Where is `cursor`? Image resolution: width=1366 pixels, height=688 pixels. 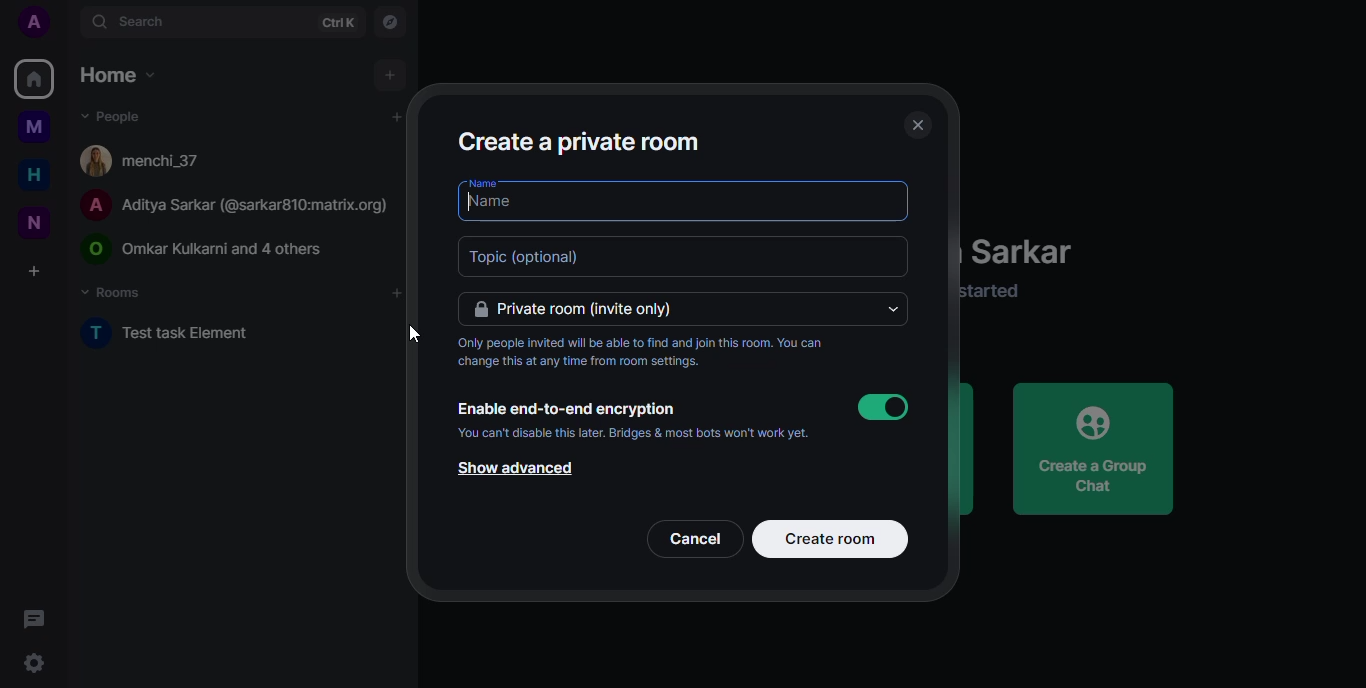
cursor is located at coordinates (399, 304).